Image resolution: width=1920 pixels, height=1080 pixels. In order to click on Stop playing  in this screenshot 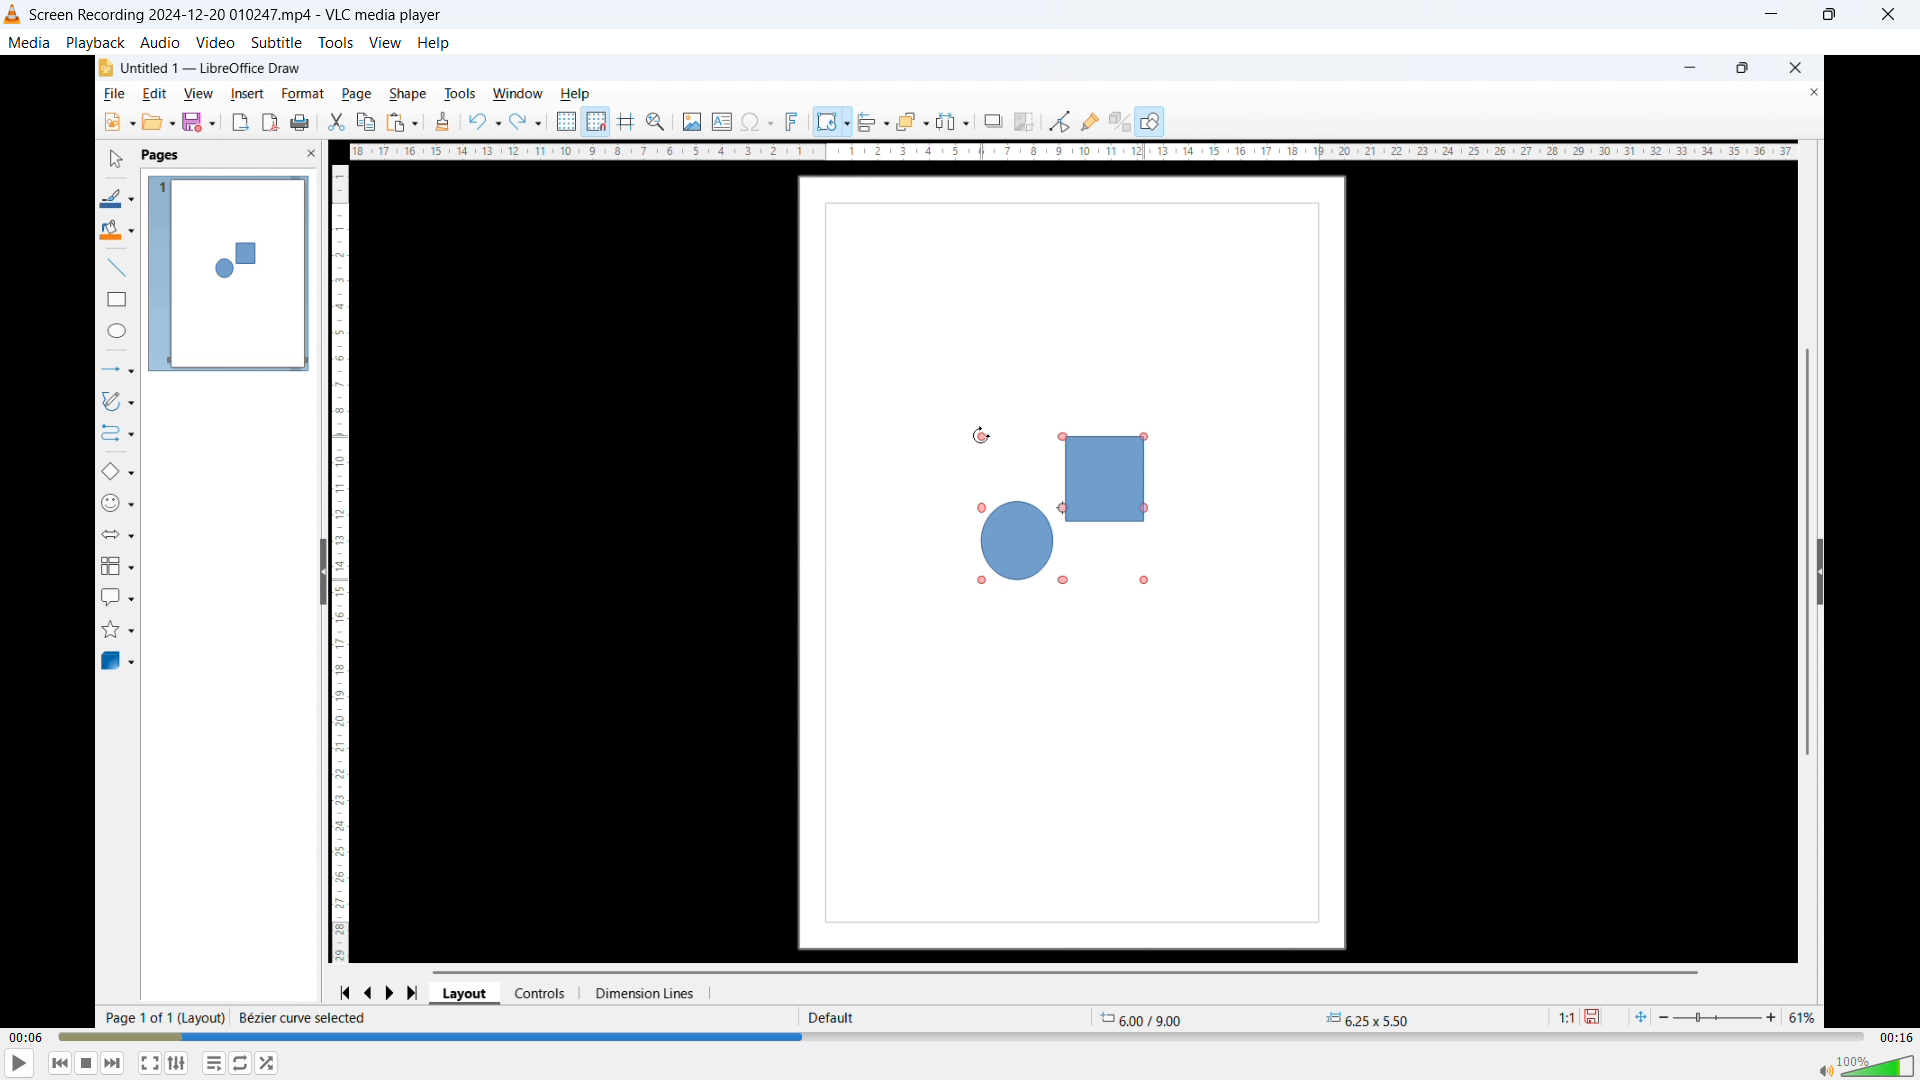, I will do `click(87, 1063)`.